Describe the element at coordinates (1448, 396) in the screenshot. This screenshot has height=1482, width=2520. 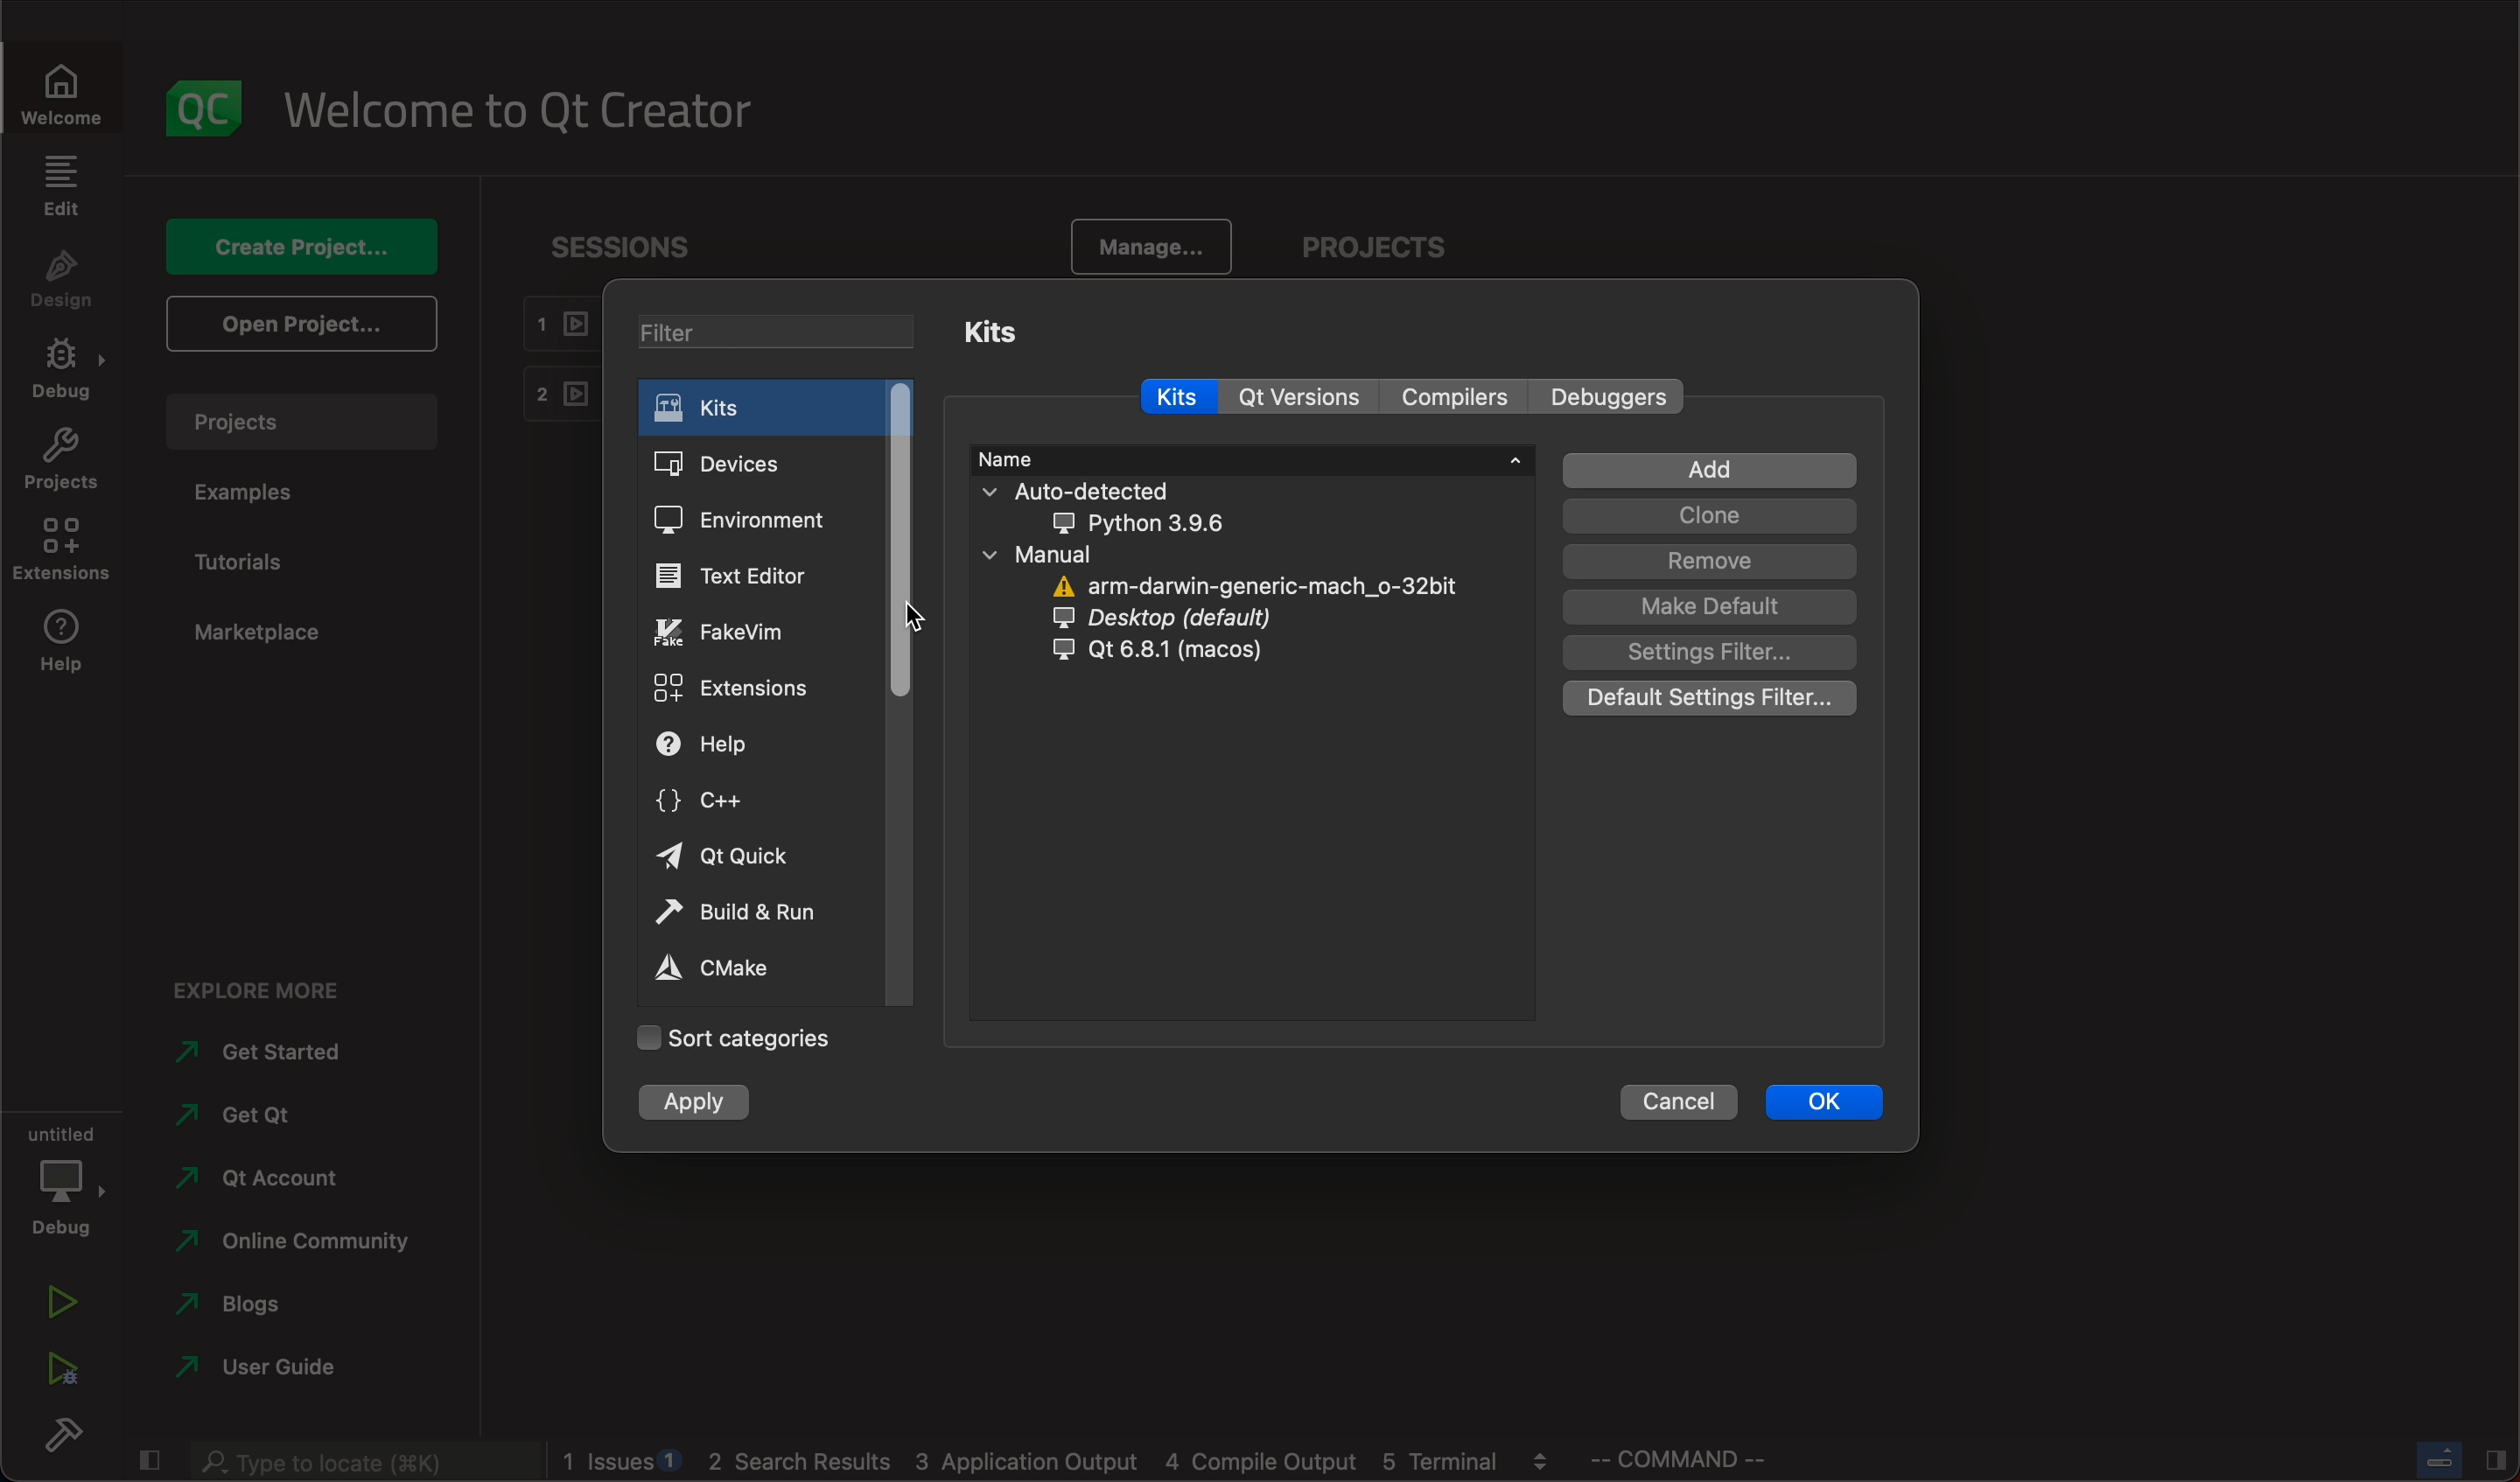
I see `compilers` at that location.